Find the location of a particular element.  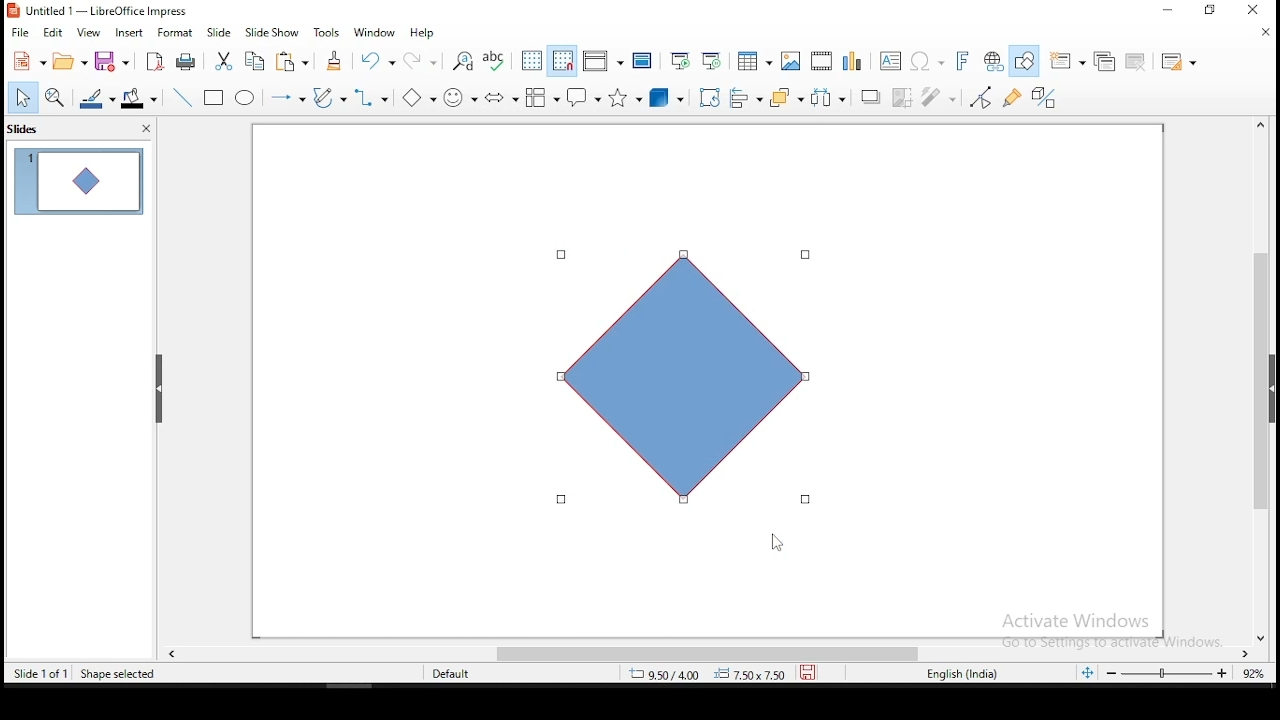

window is located at coordinates (375, 31).